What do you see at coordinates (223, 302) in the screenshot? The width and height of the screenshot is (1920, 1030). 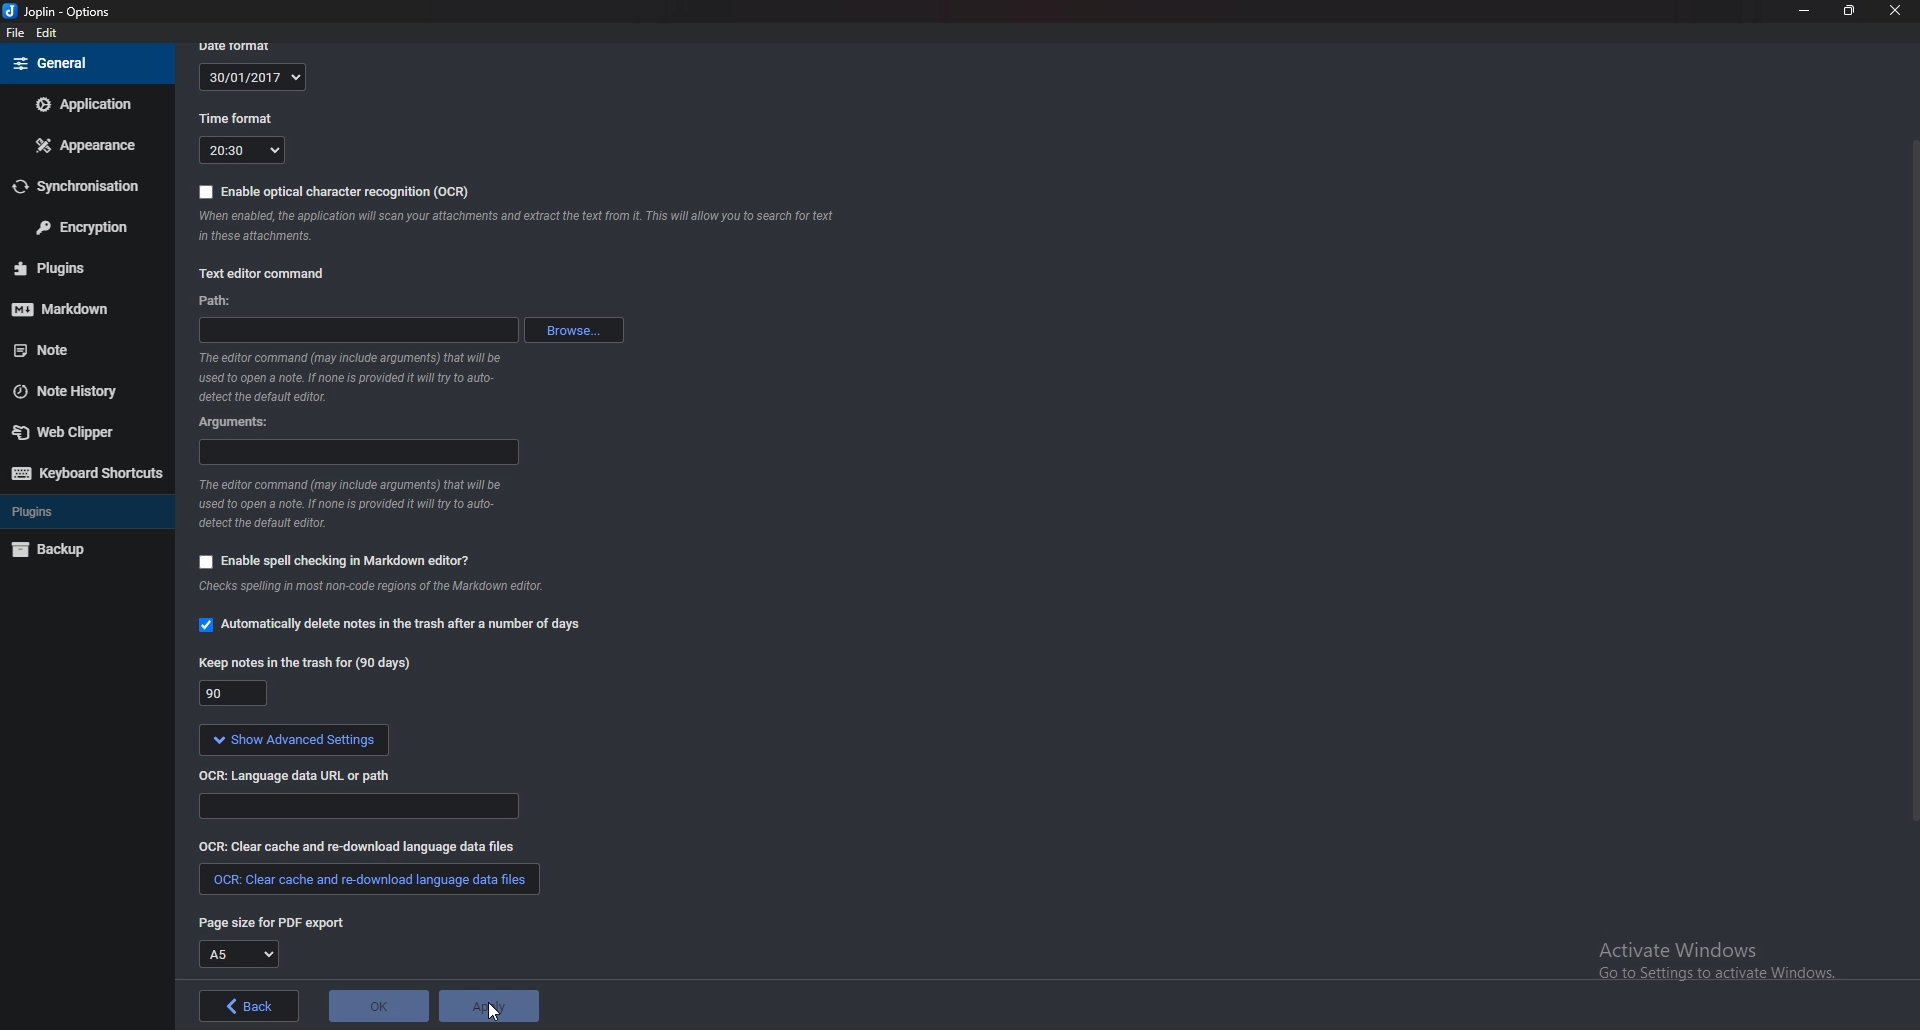 I see `path` at bounding box center [223, 302].